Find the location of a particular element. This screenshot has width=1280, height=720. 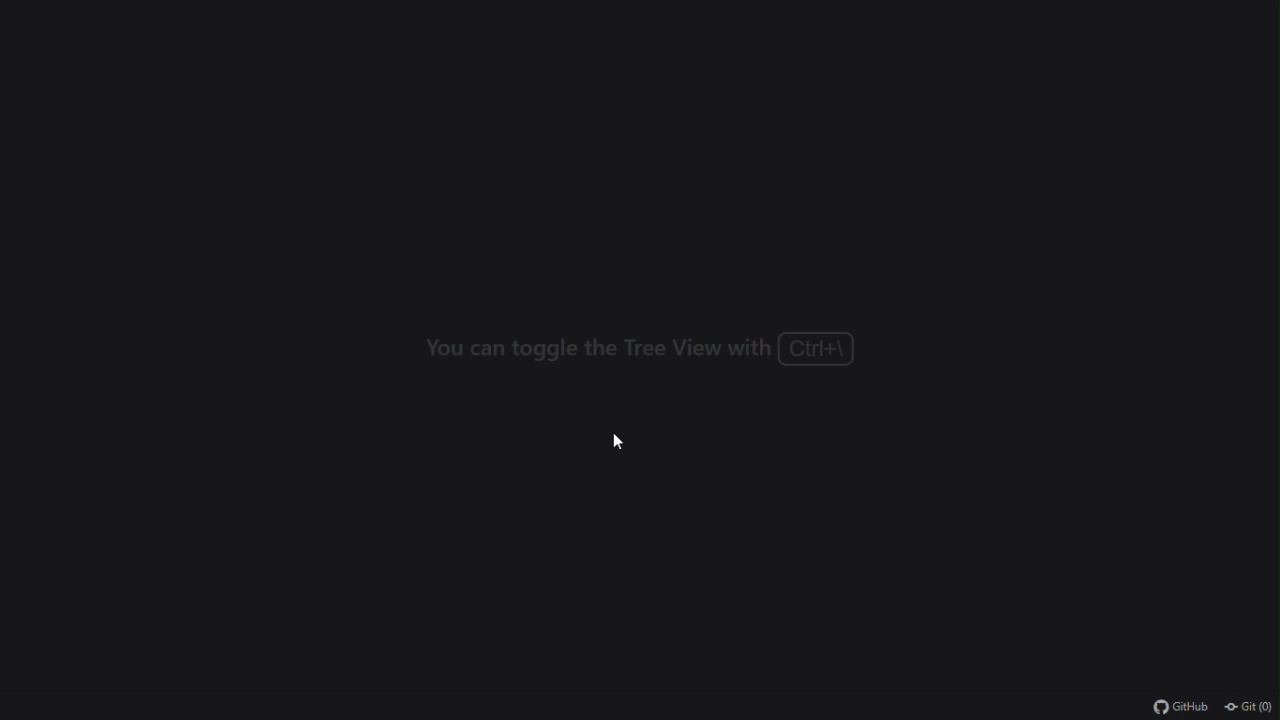

Git is located at coordinates (1250, 705).